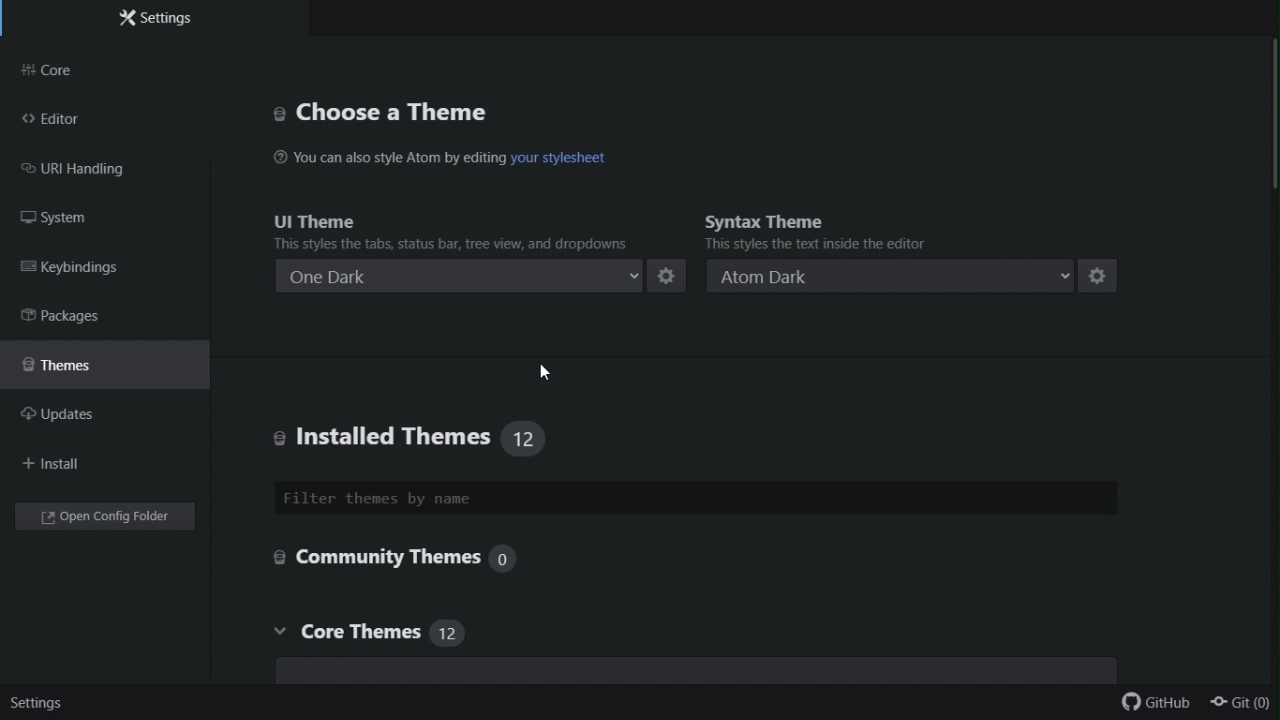  I want to click on Themes, so click(82, 368).